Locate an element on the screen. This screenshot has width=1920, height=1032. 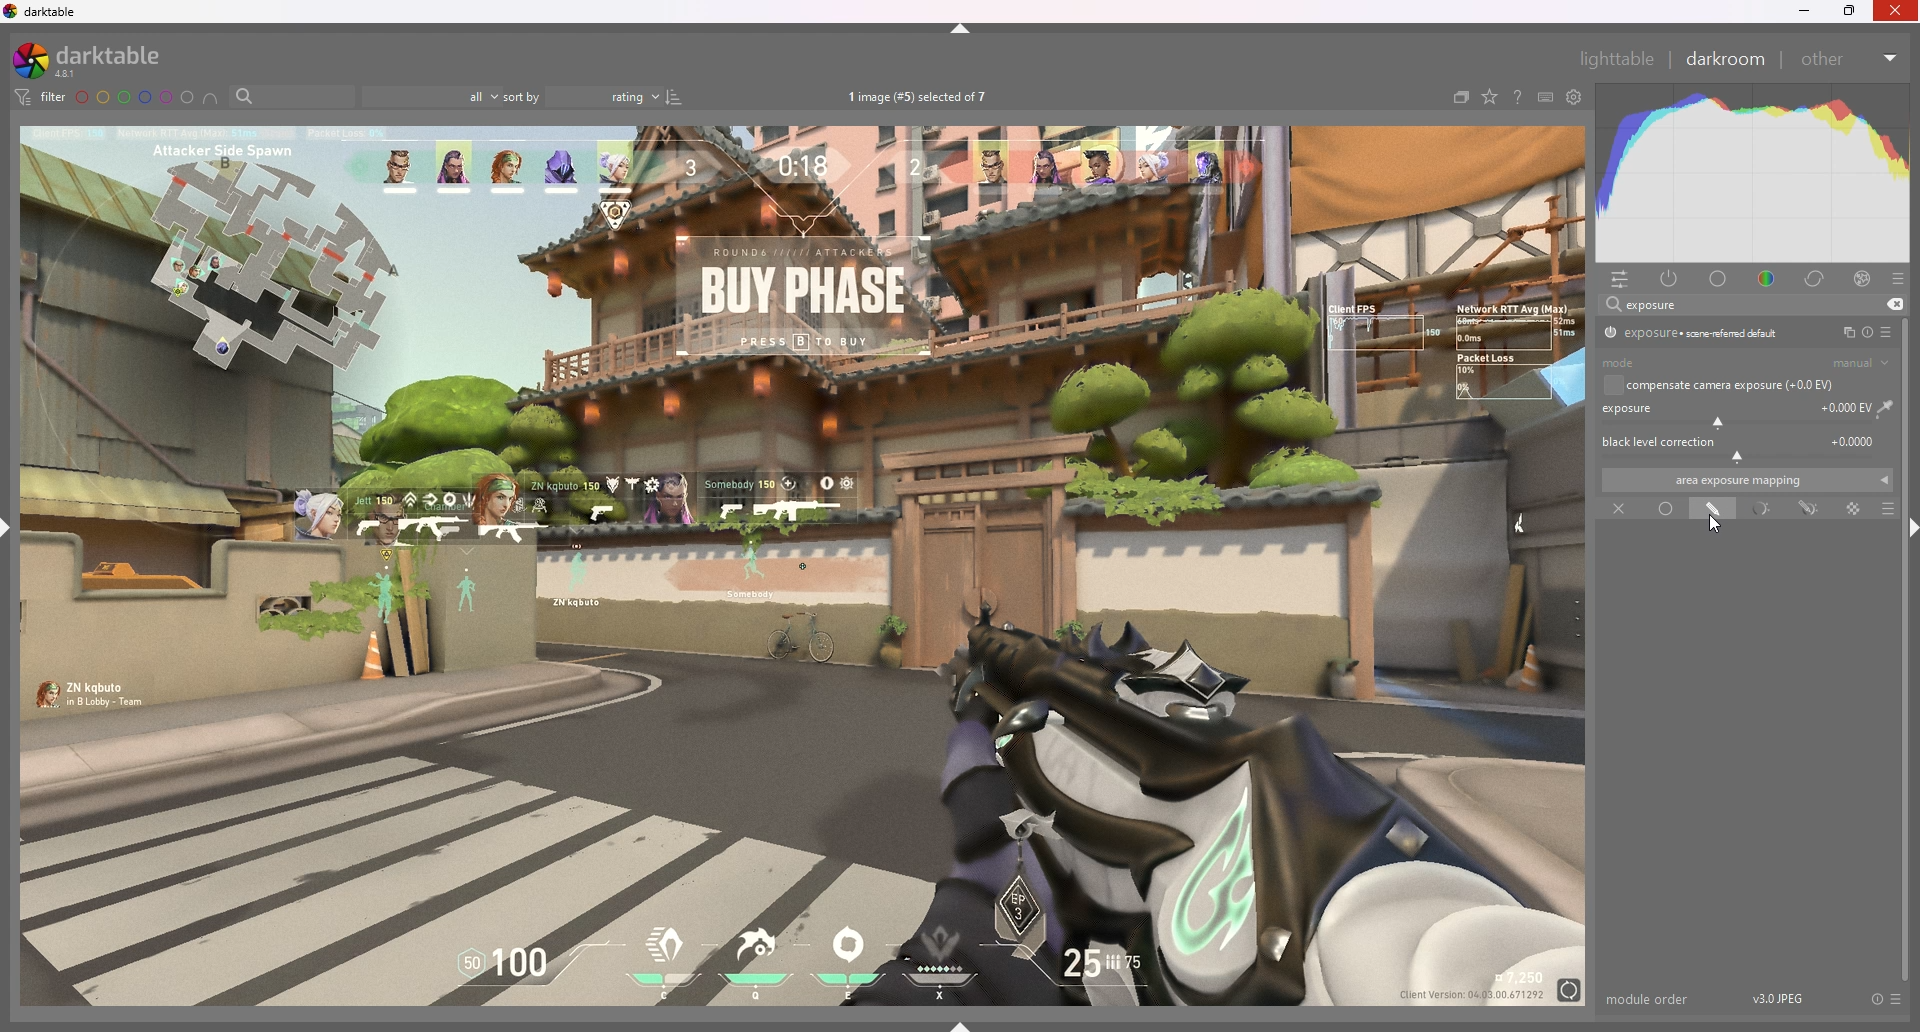
sort by is located at coordinates (583, 96).